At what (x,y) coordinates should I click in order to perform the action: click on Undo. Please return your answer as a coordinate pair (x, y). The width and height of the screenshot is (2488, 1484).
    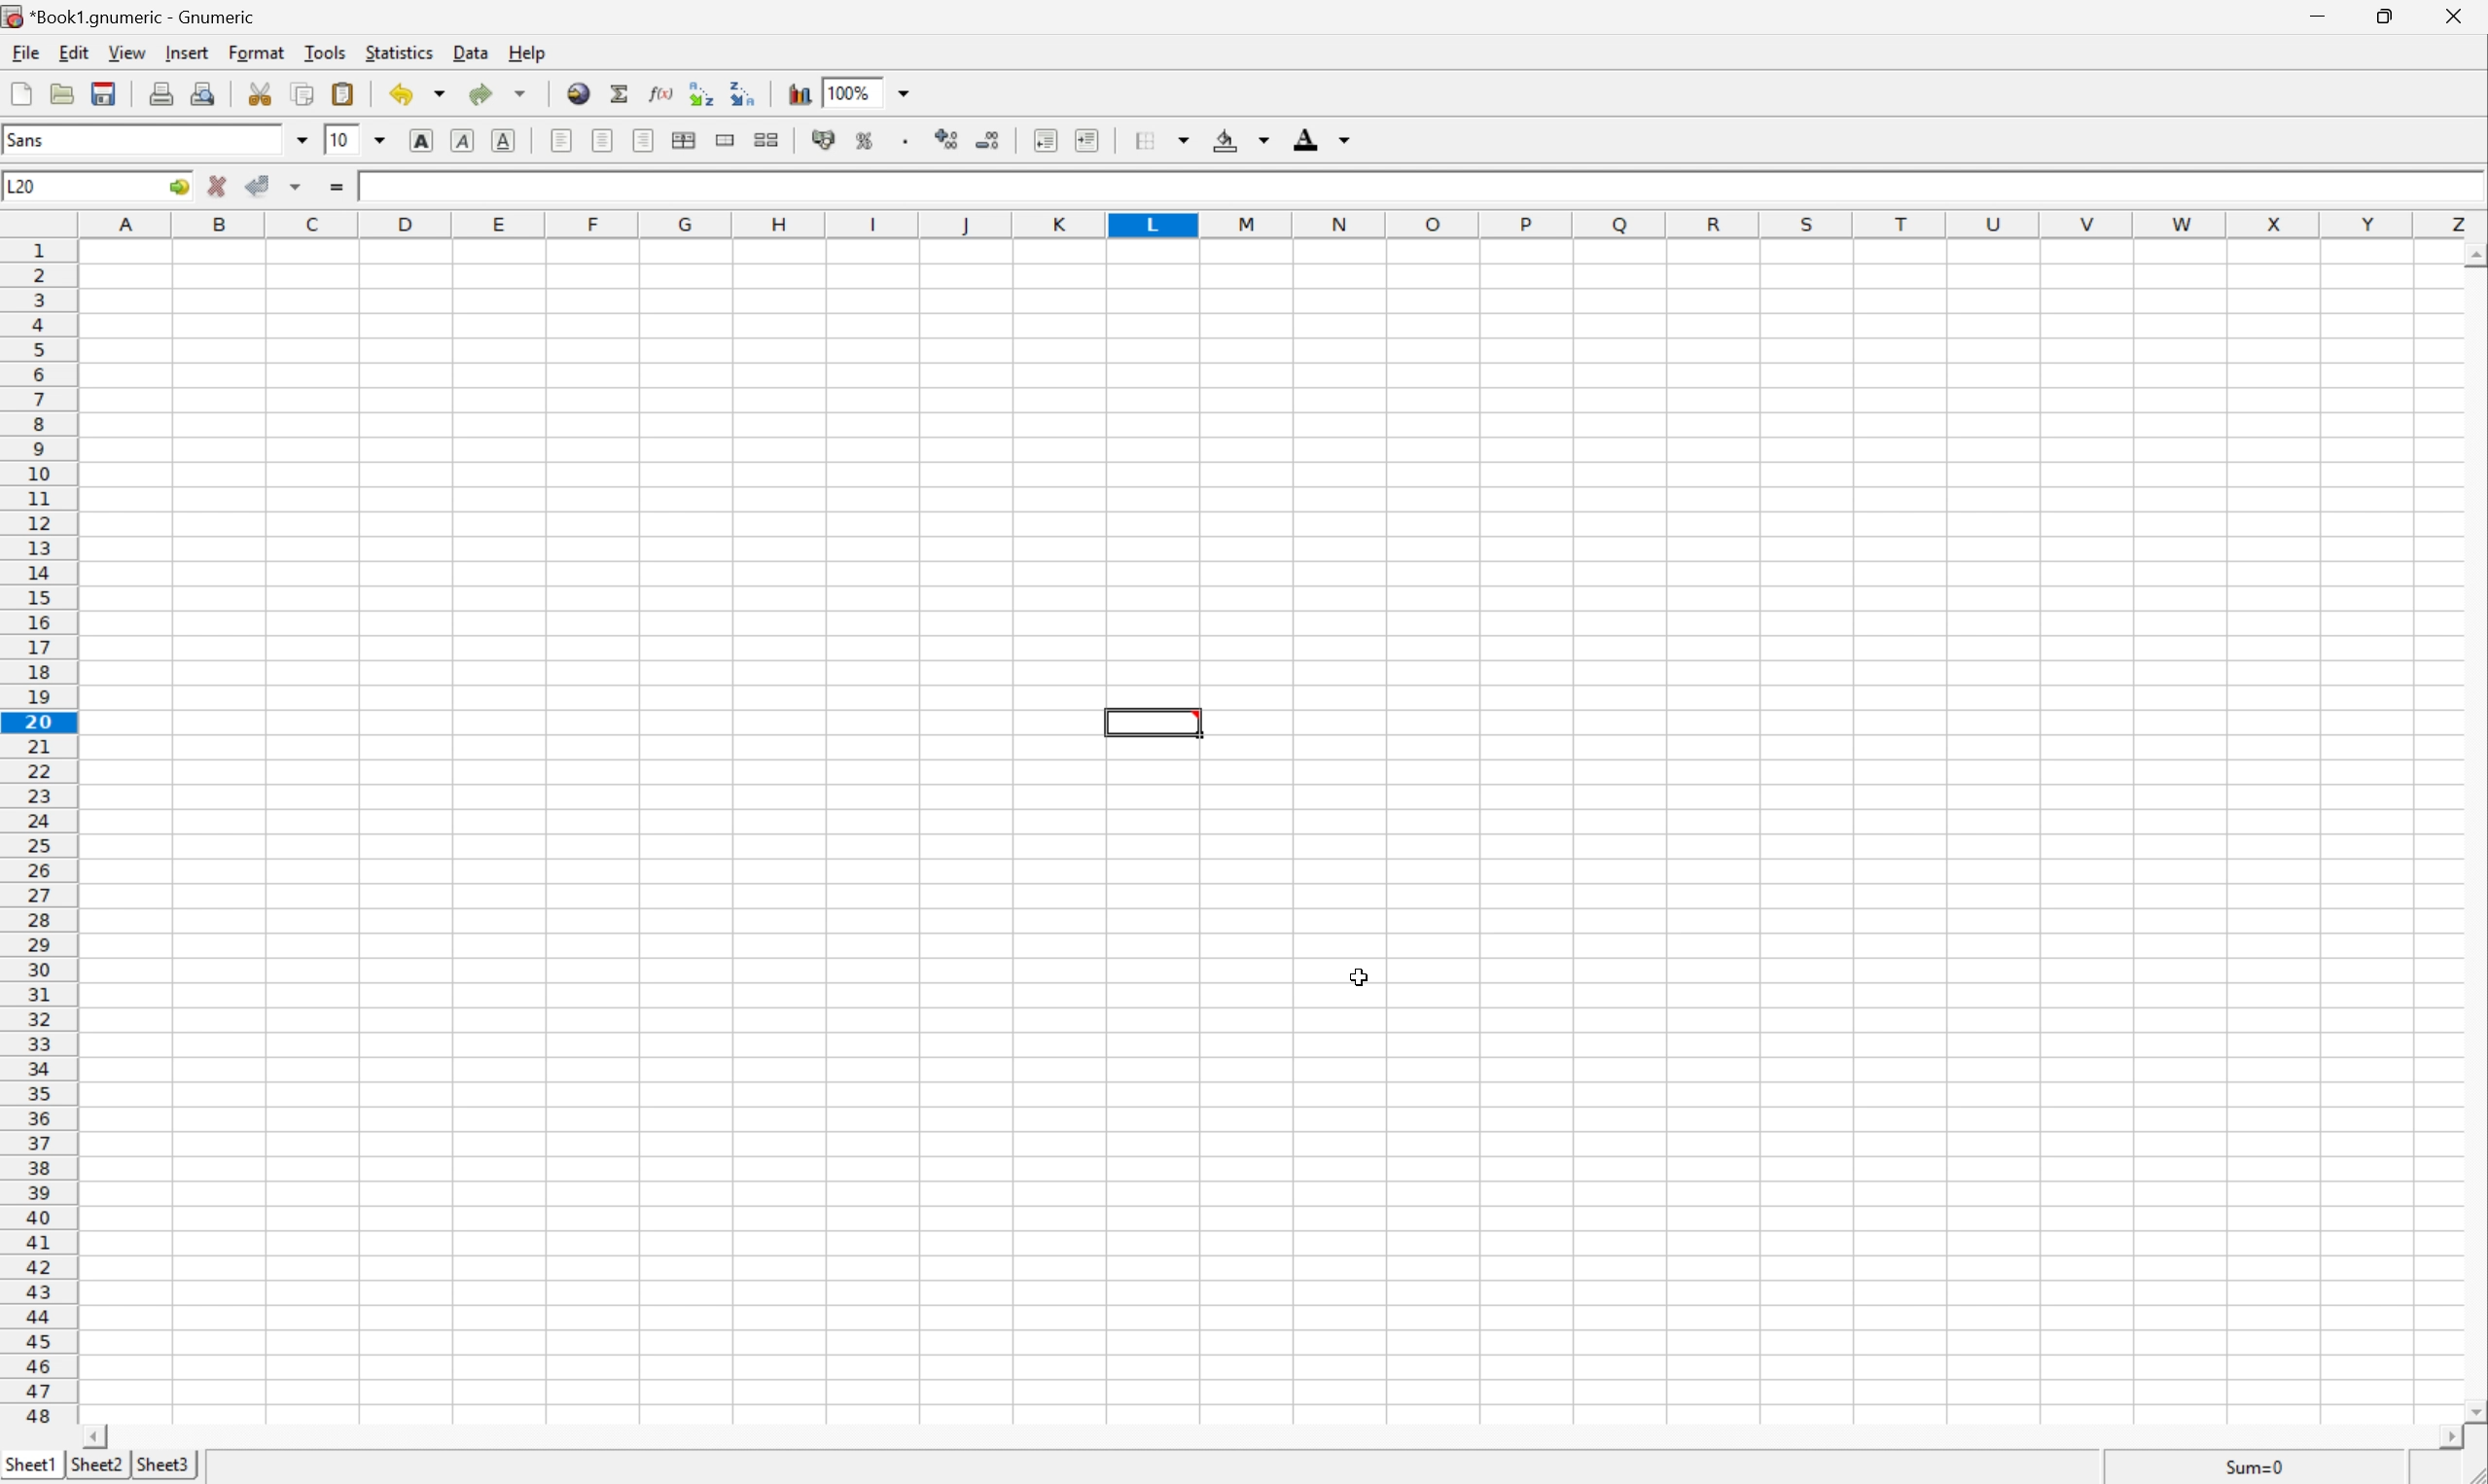
    Looking at the image, I should click on (414, 93).